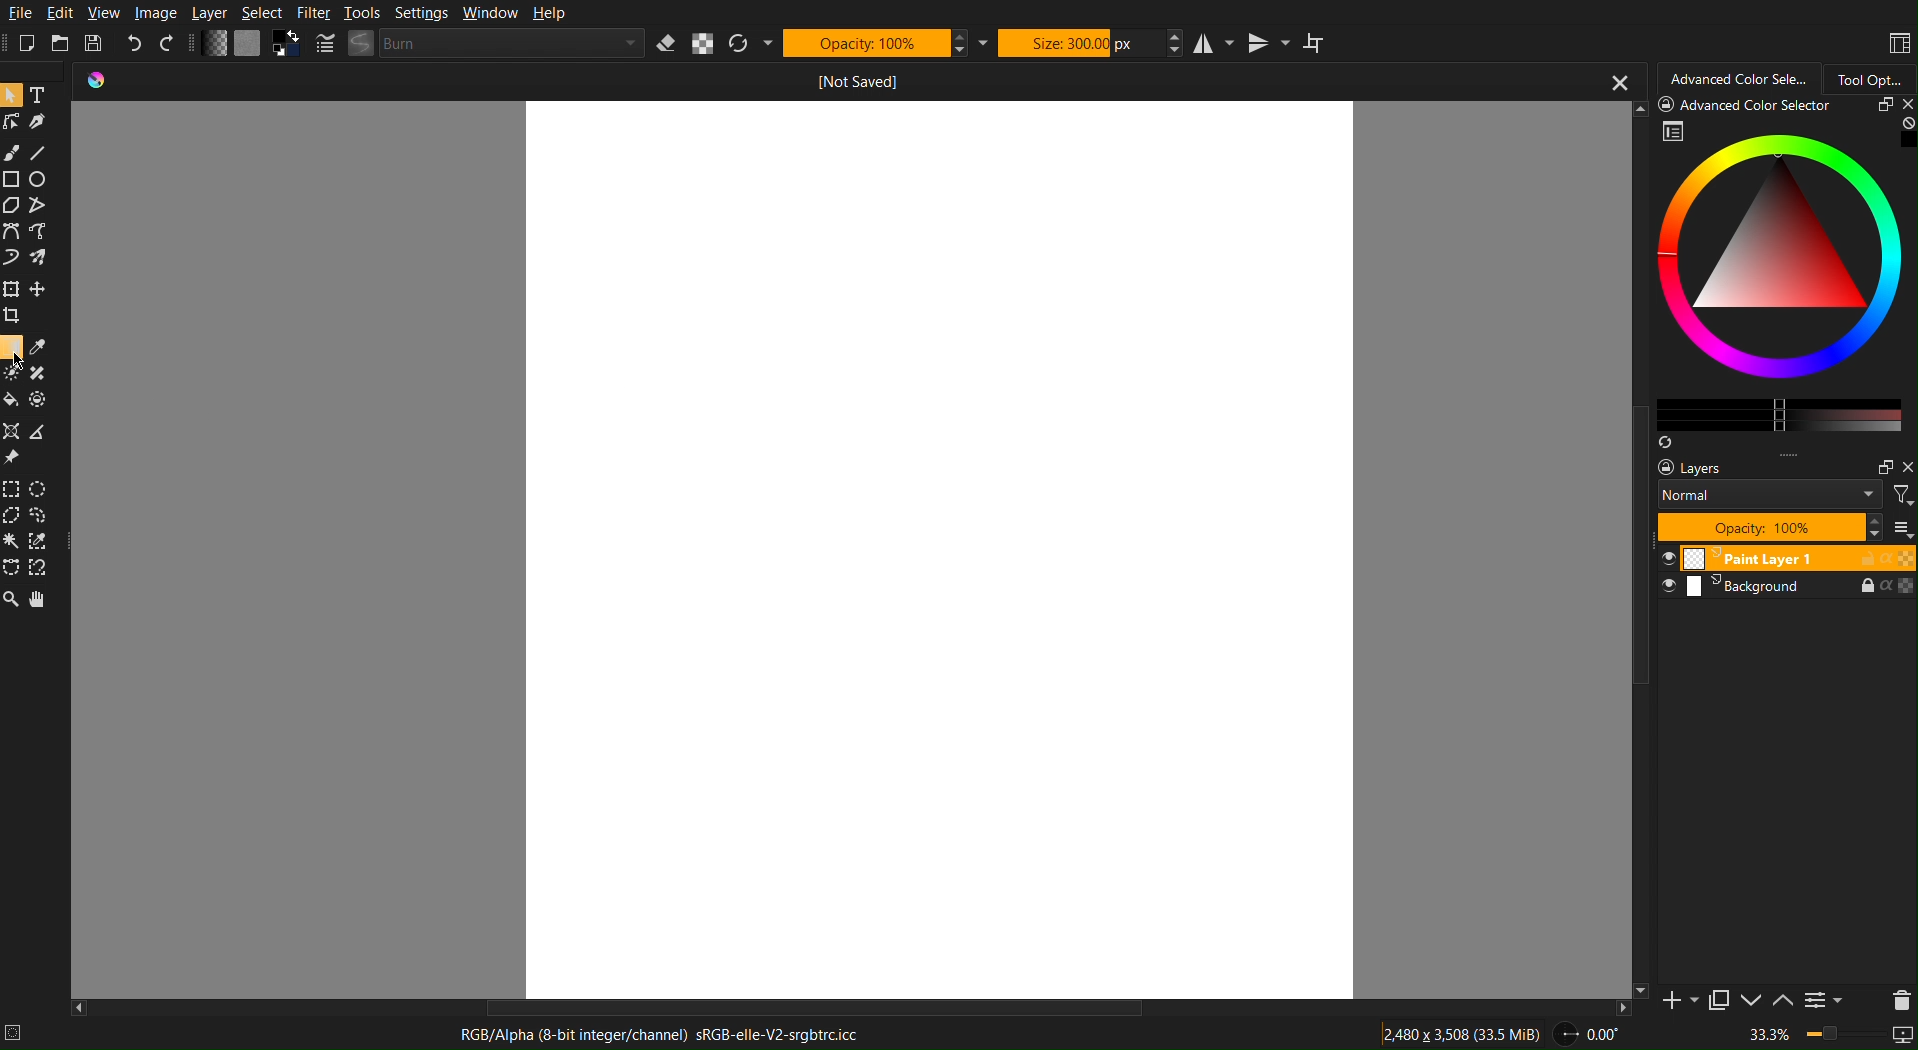  Describe the element at coordinates (751, 43) in the screenshot. I see `Refresh` at that location.